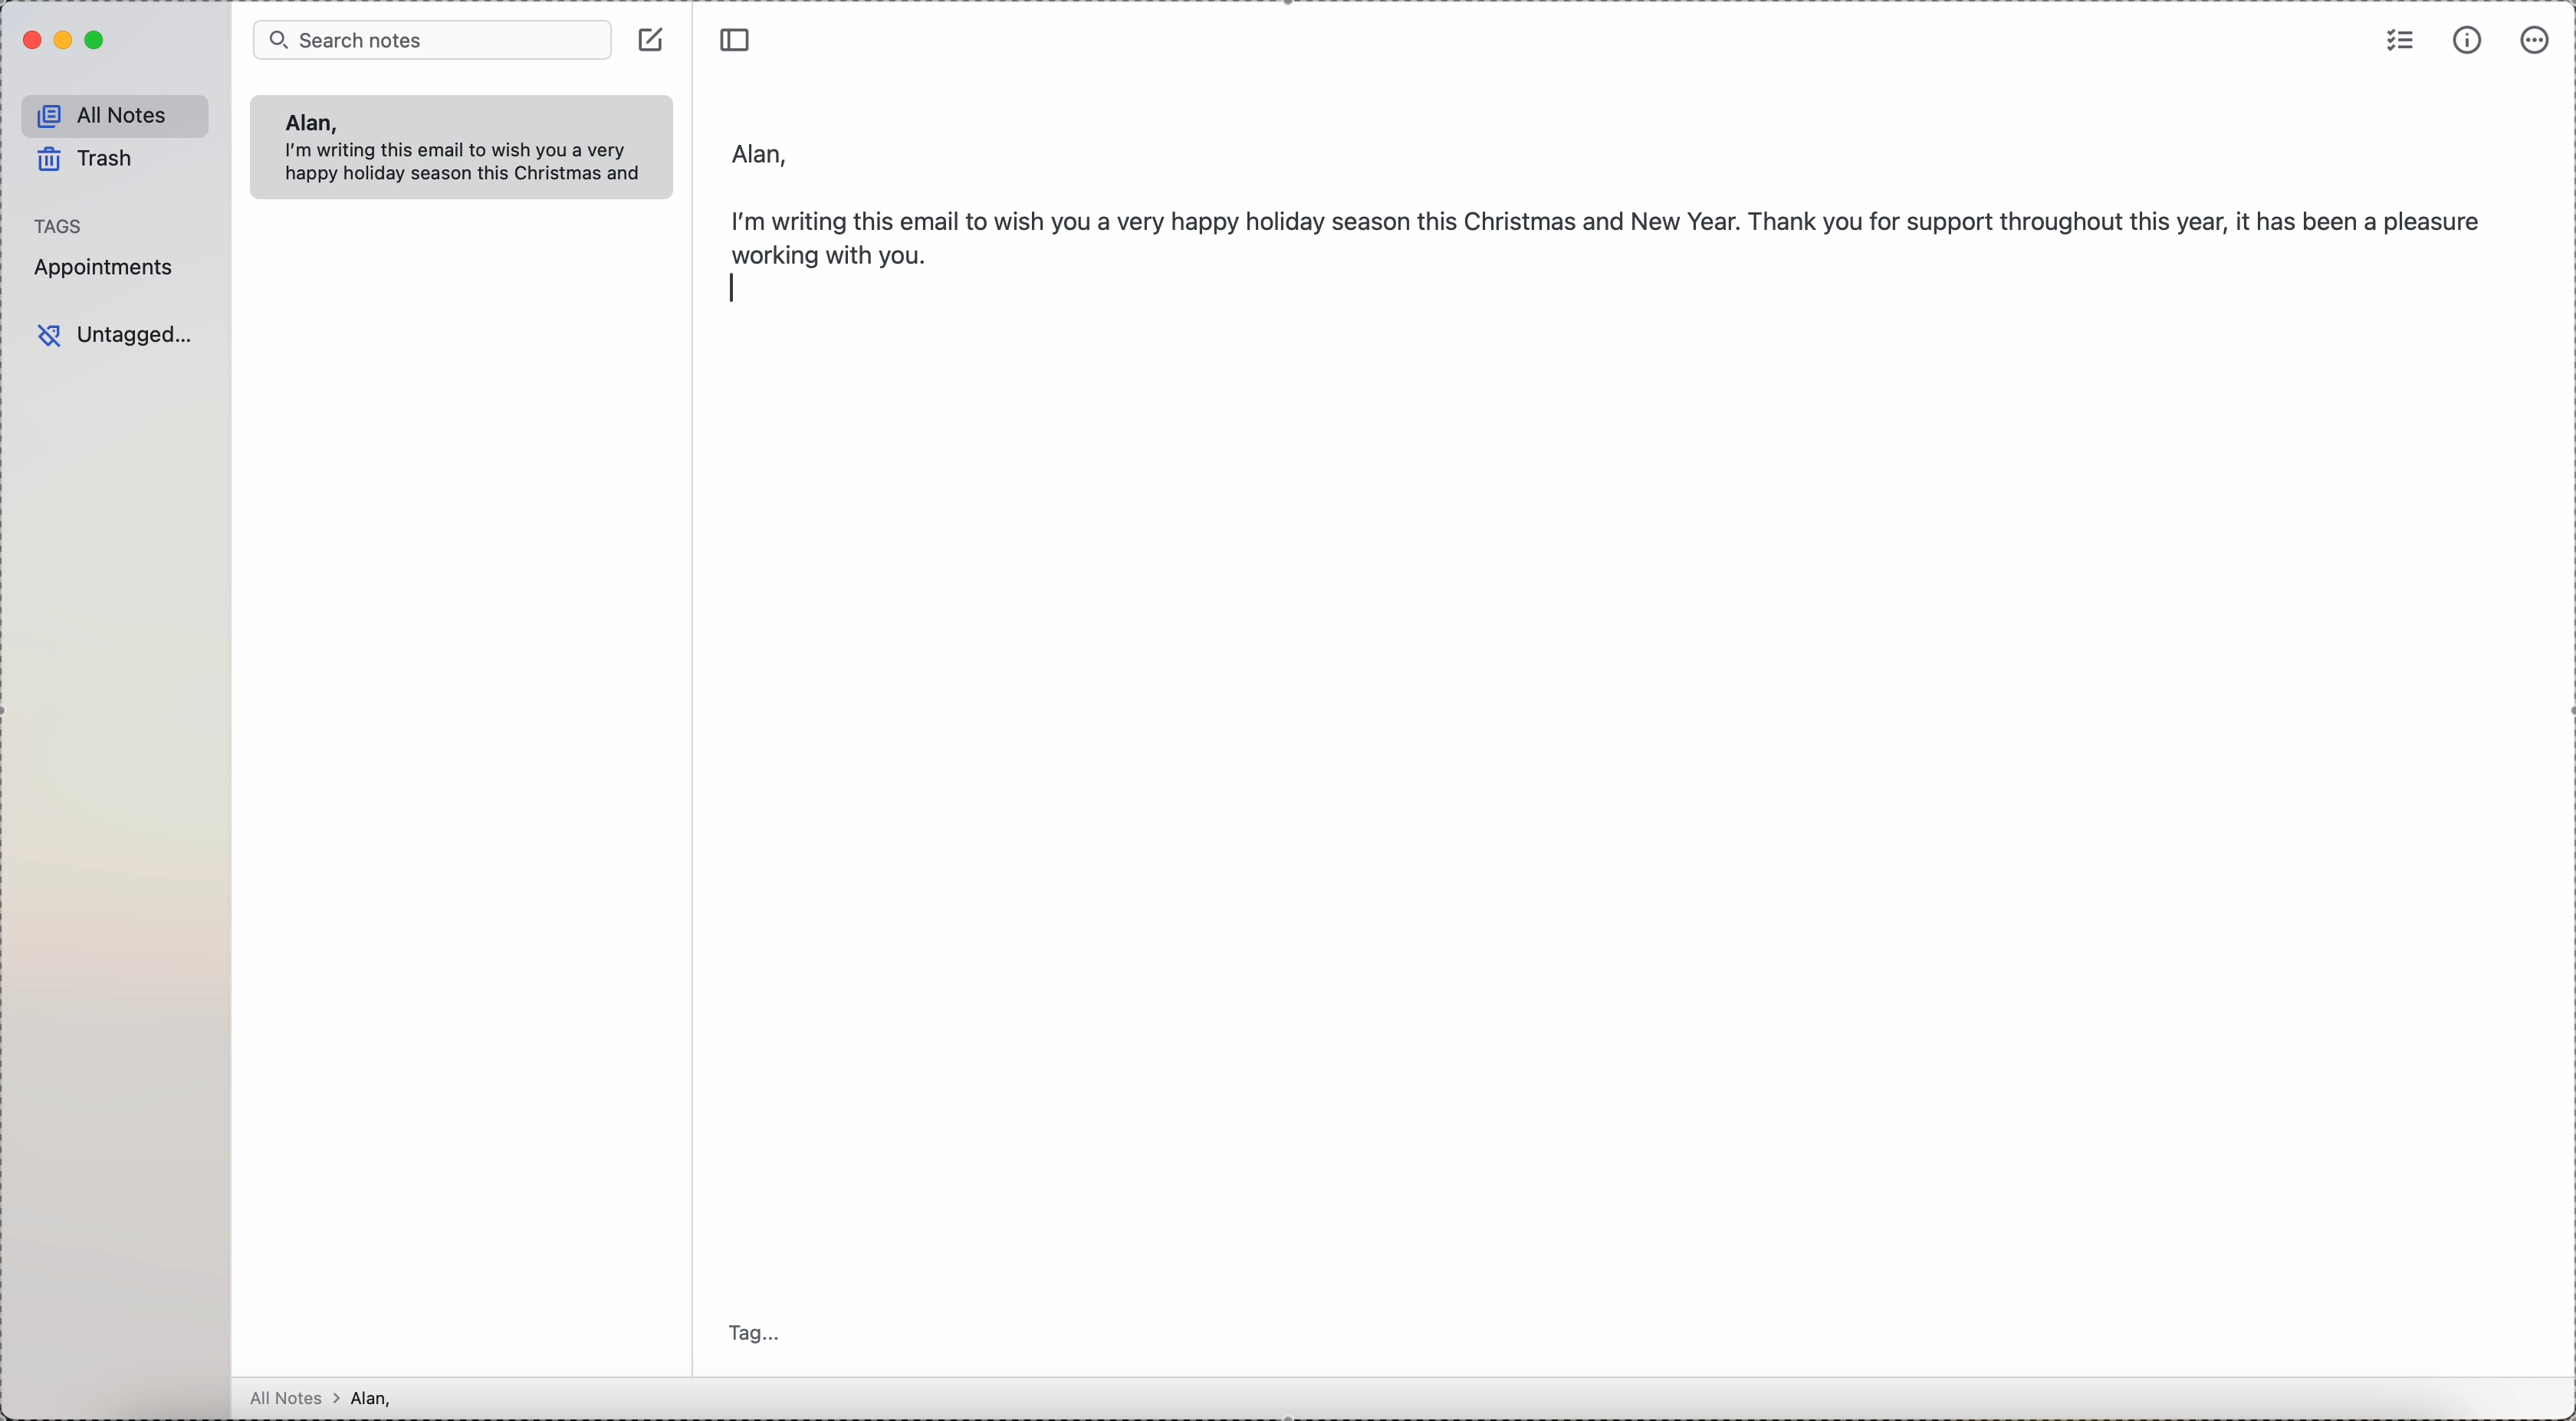  Describe the element at coordinates (309, 122) in the screenshot. I see `Alan,` at that location.